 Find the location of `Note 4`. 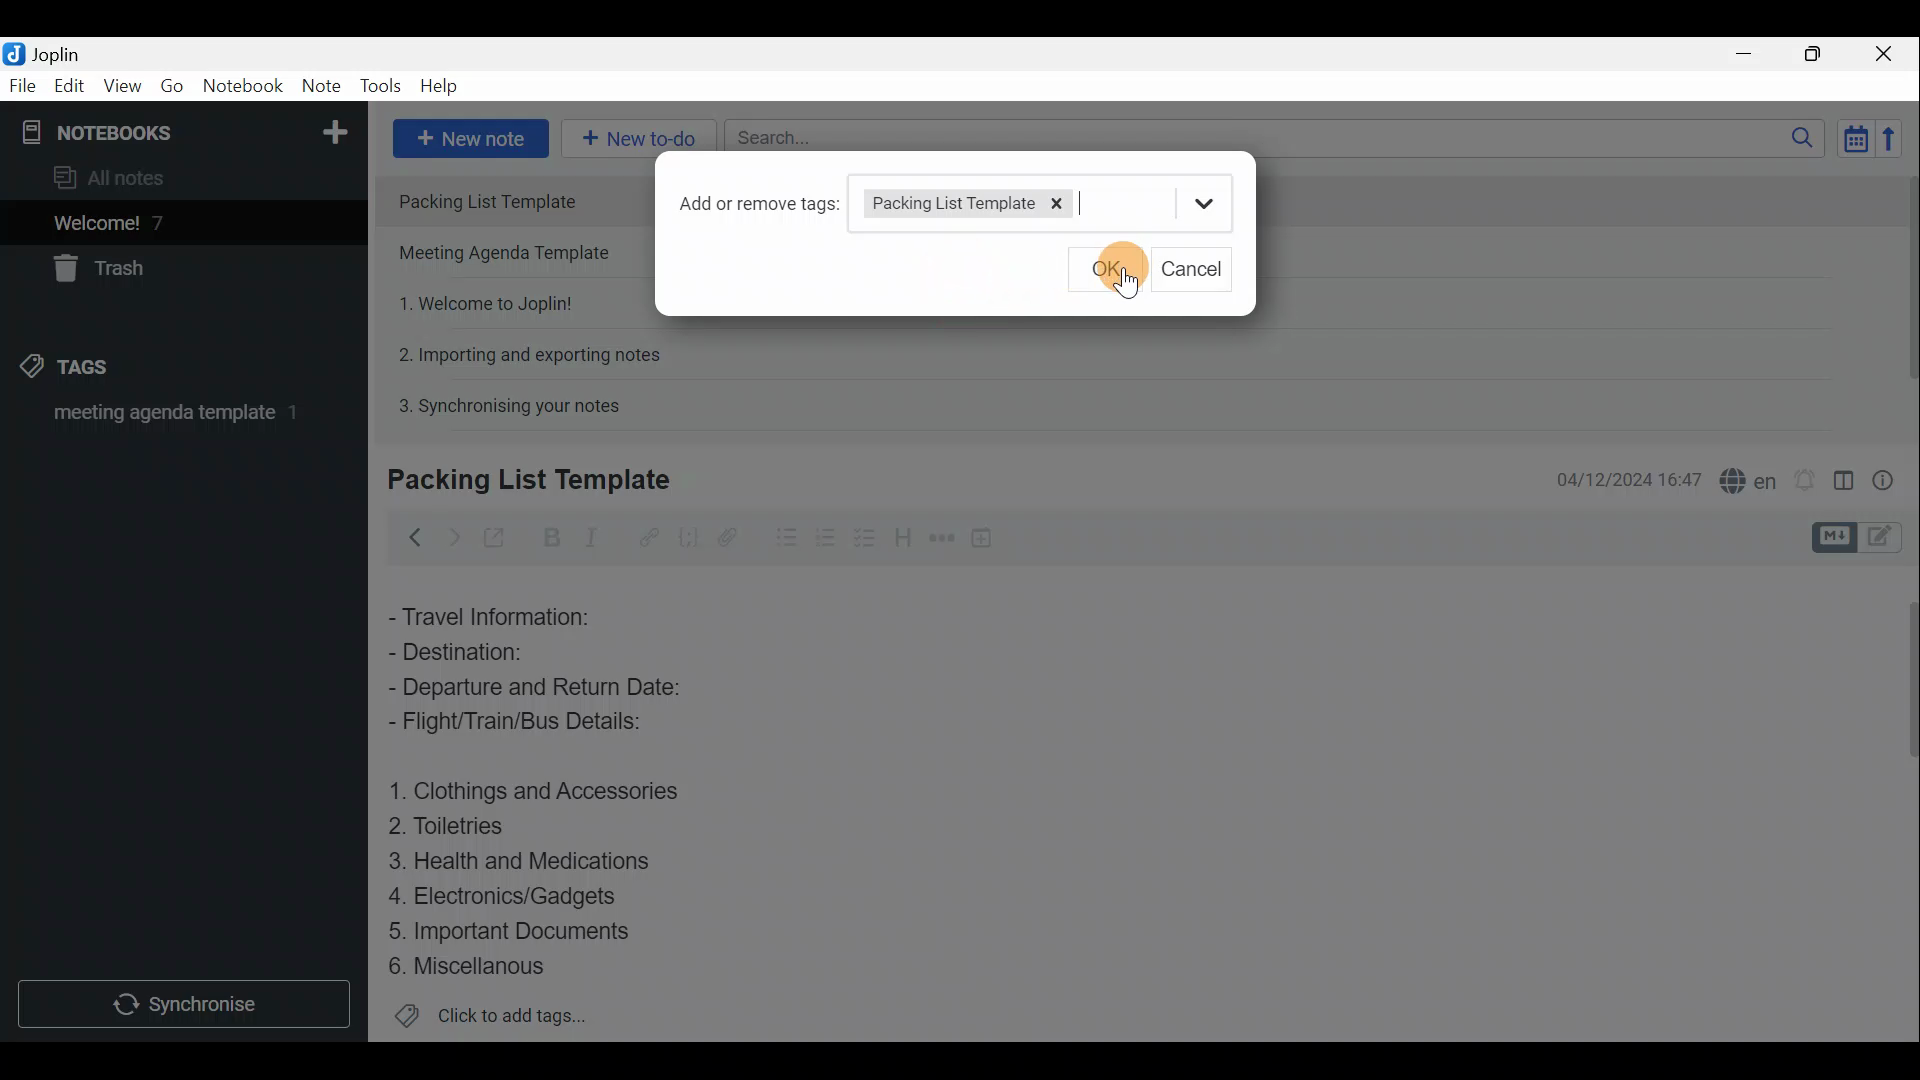

Note 4 is located at coordinates (519, 351).